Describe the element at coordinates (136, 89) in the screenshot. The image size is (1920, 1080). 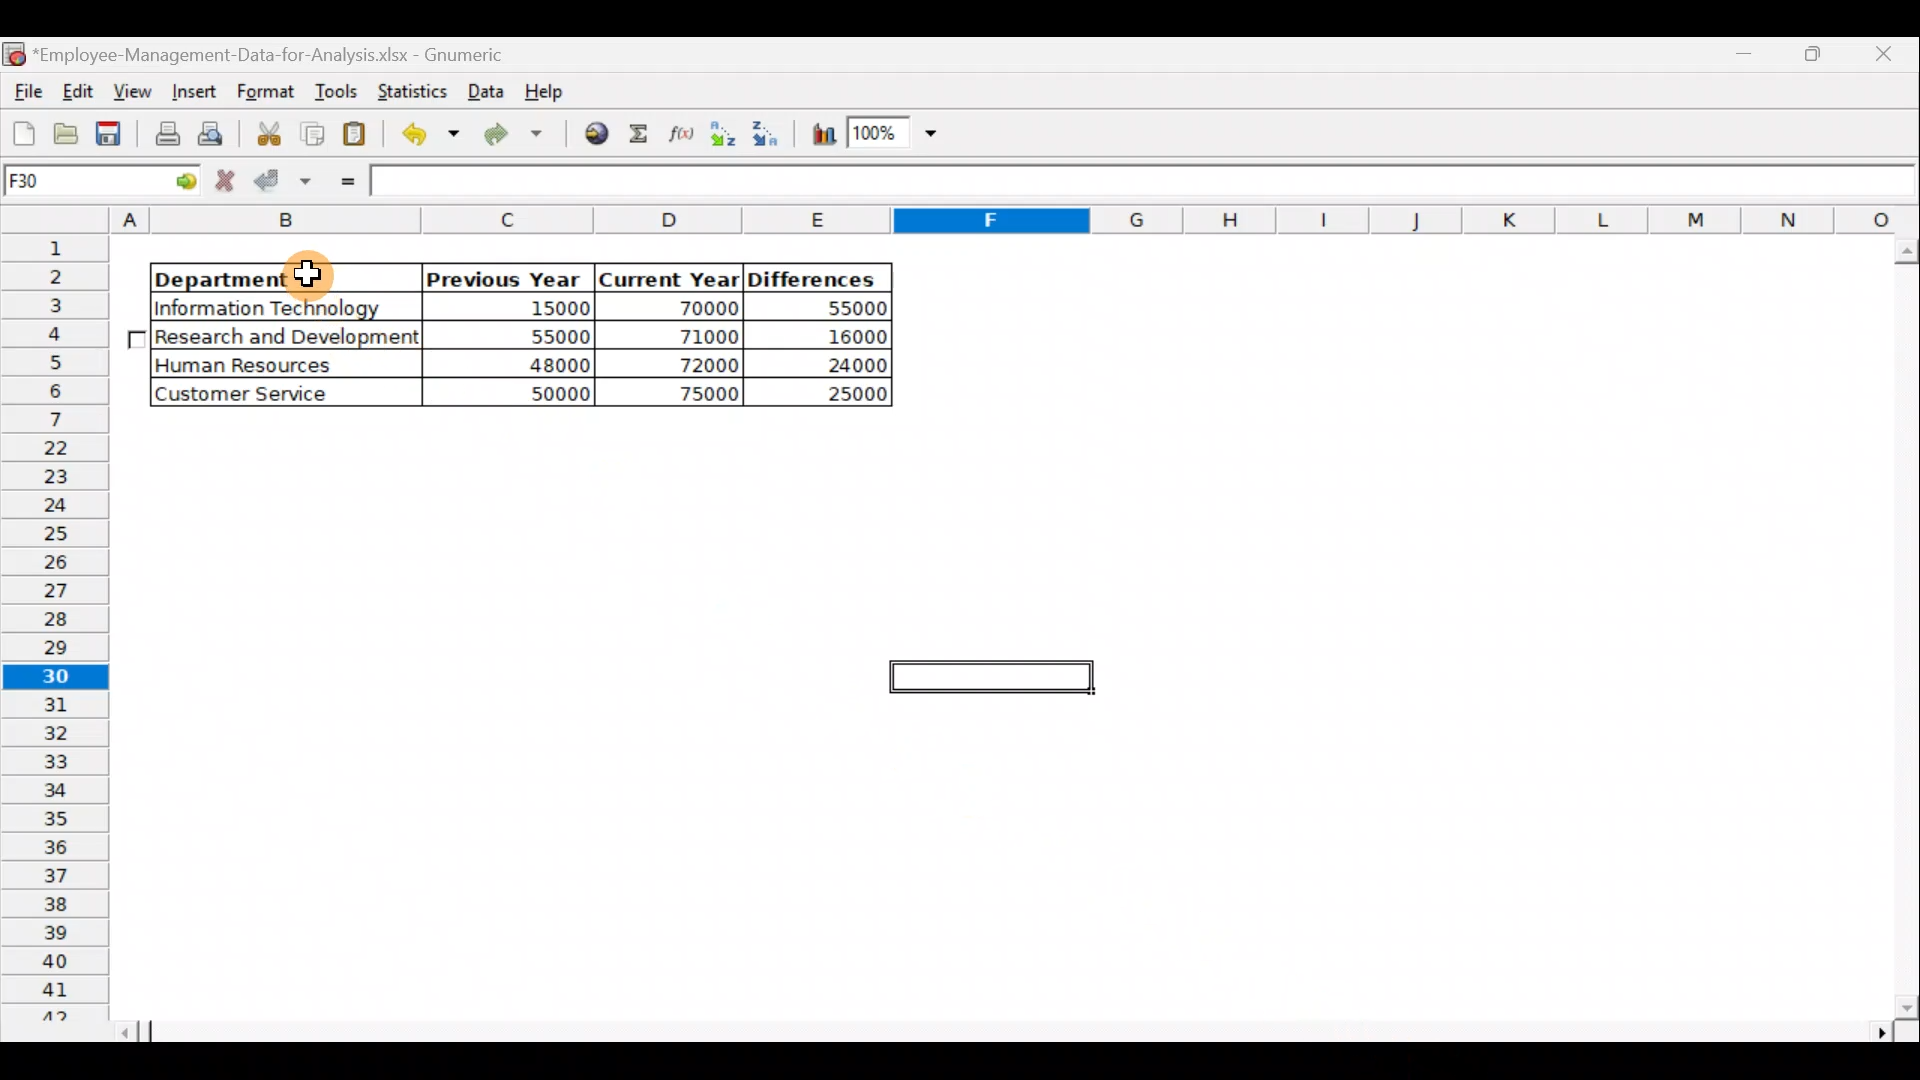
I see `View` at that location.